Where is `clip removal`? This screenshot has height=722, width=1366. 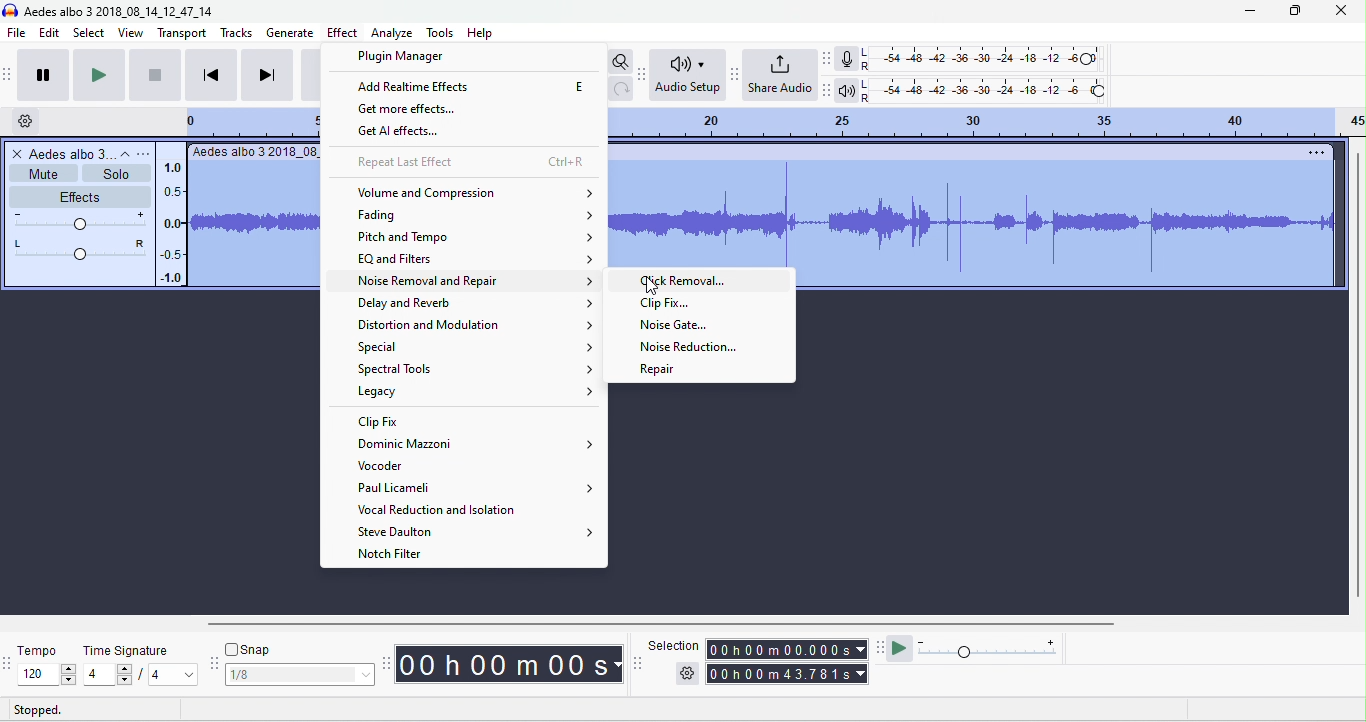 clip removal is located at coordinates (700, 282).